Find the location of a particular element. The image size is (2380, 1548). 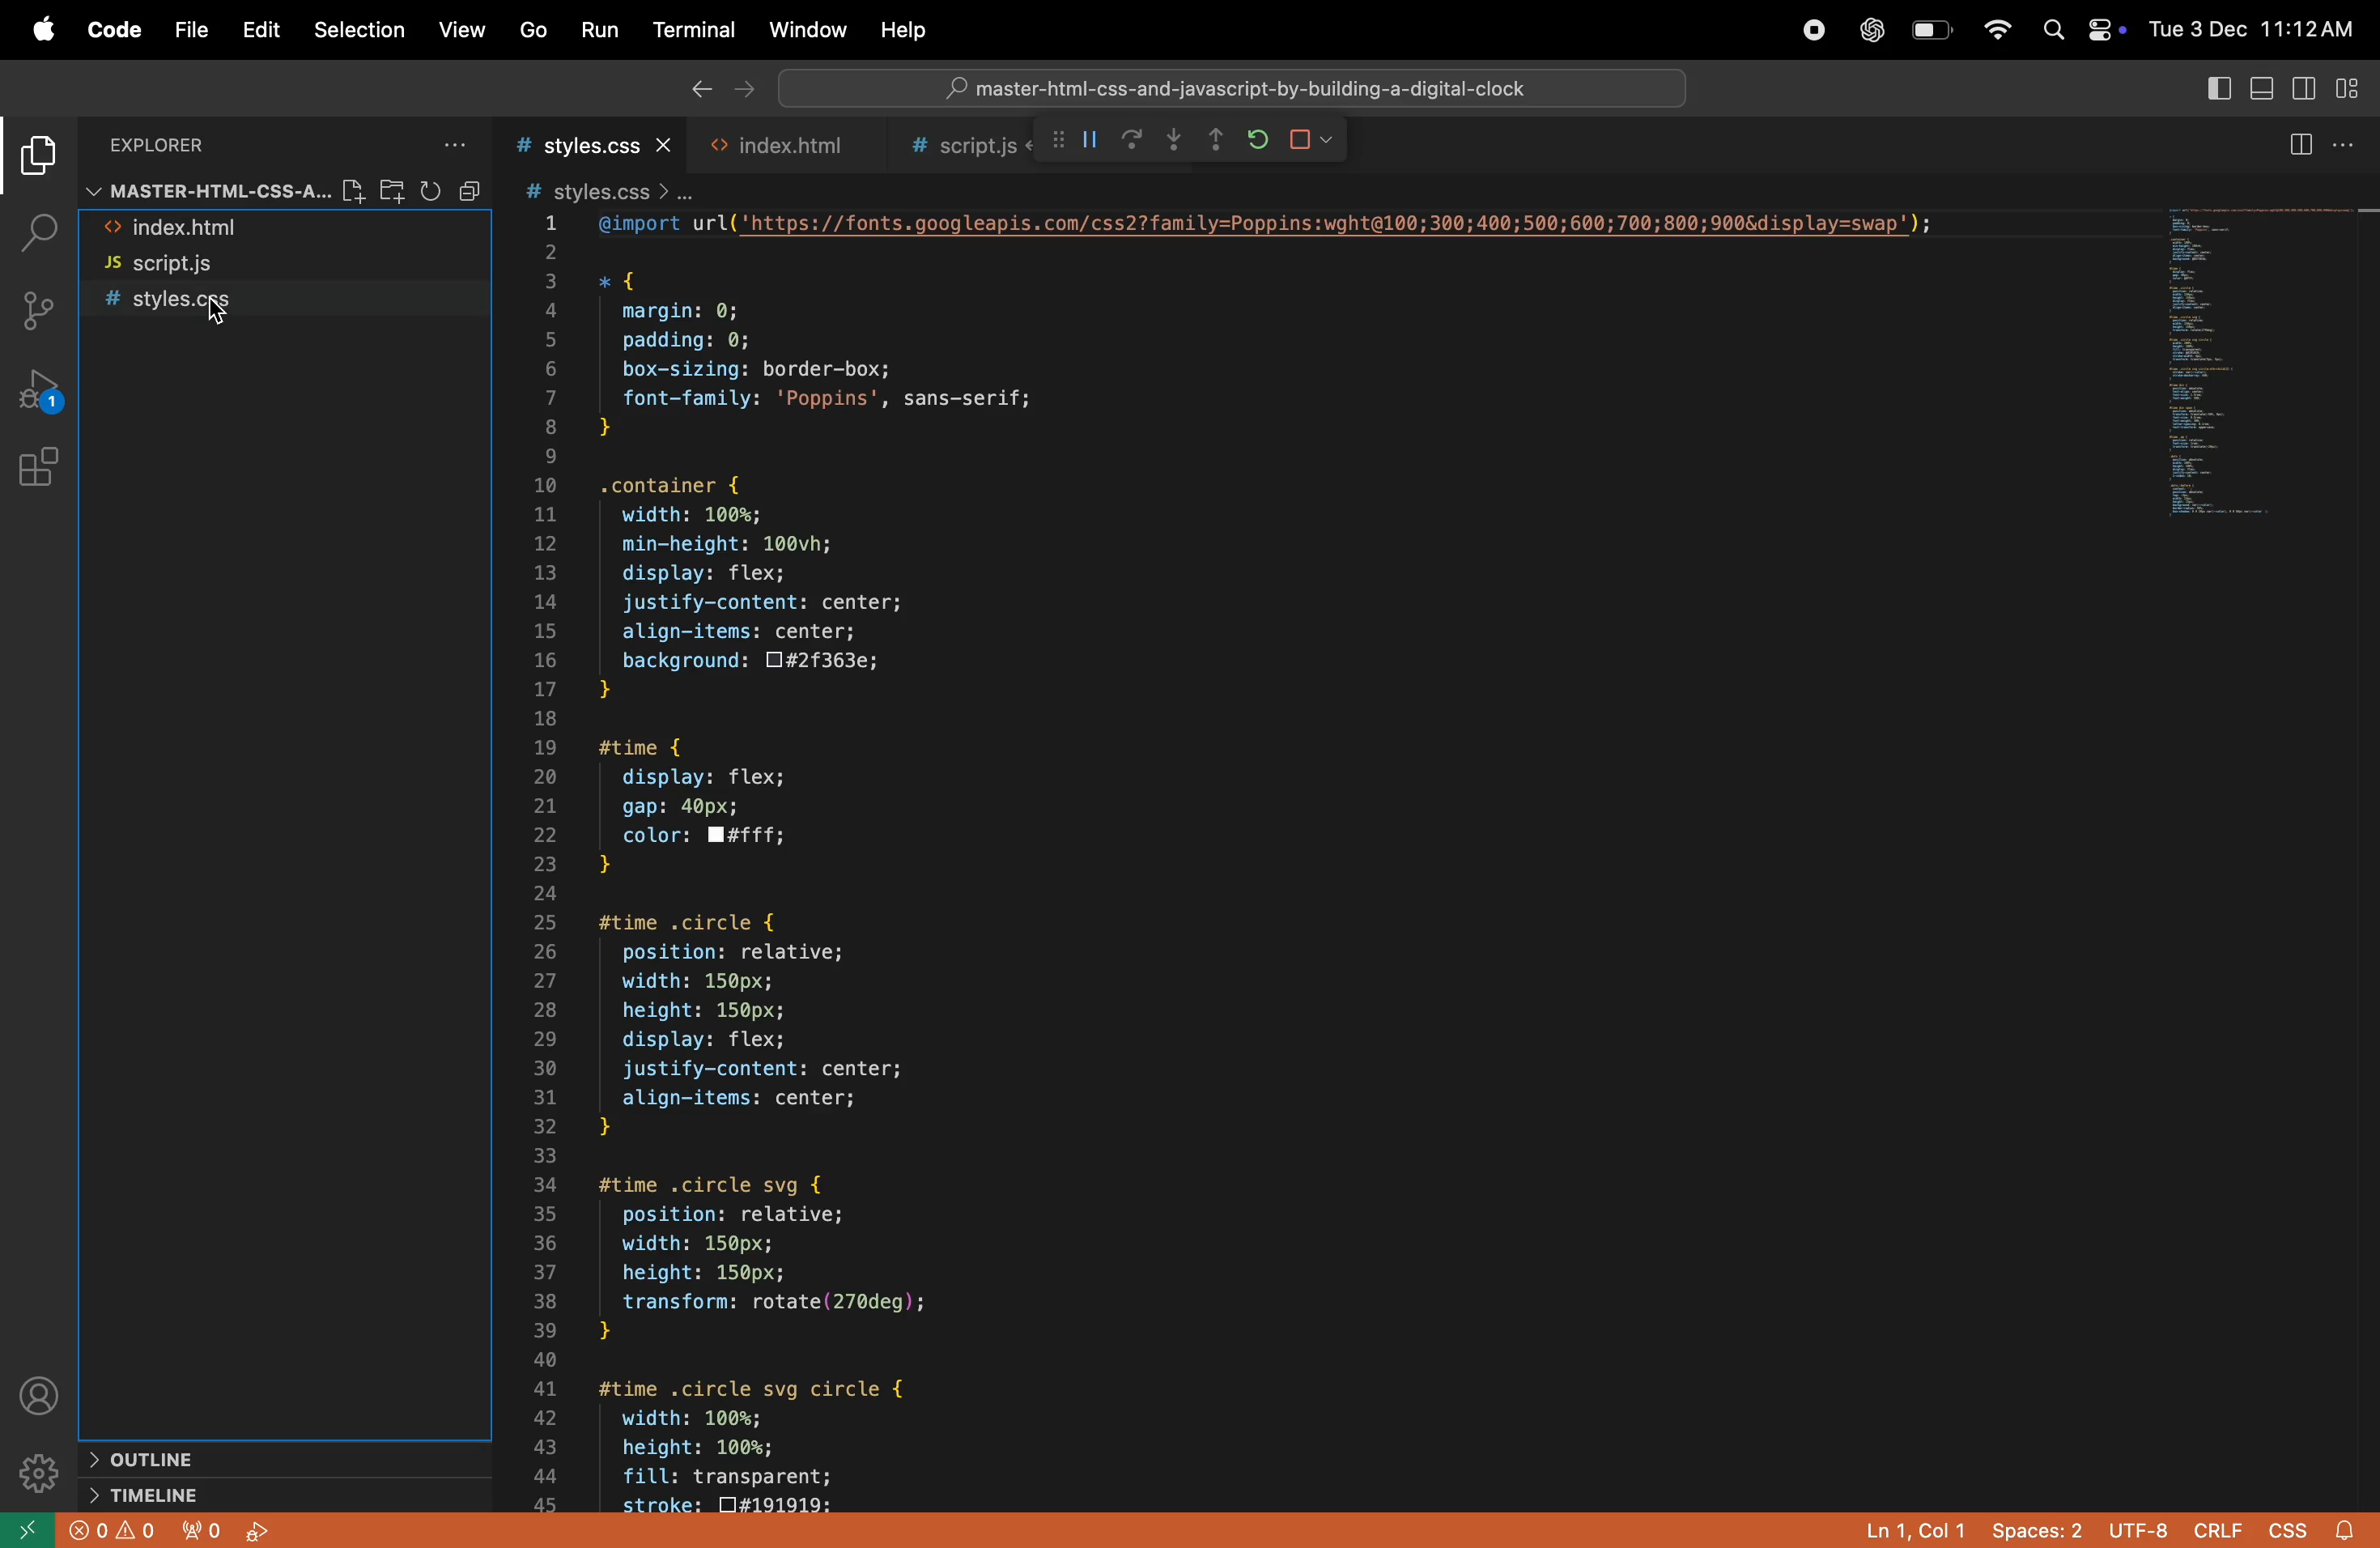

new file is located at coordinates (344, 187).